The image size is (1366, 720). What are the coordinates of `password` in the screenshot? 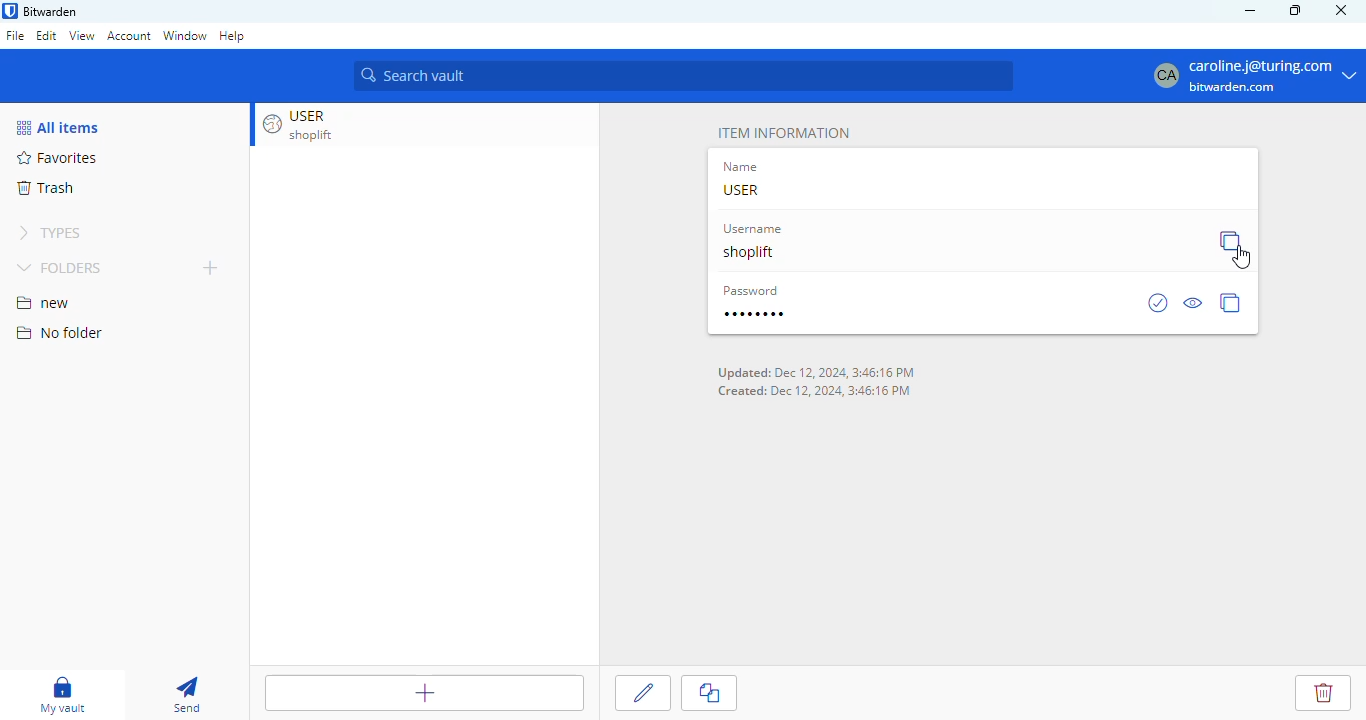 It's located at (751, 292).